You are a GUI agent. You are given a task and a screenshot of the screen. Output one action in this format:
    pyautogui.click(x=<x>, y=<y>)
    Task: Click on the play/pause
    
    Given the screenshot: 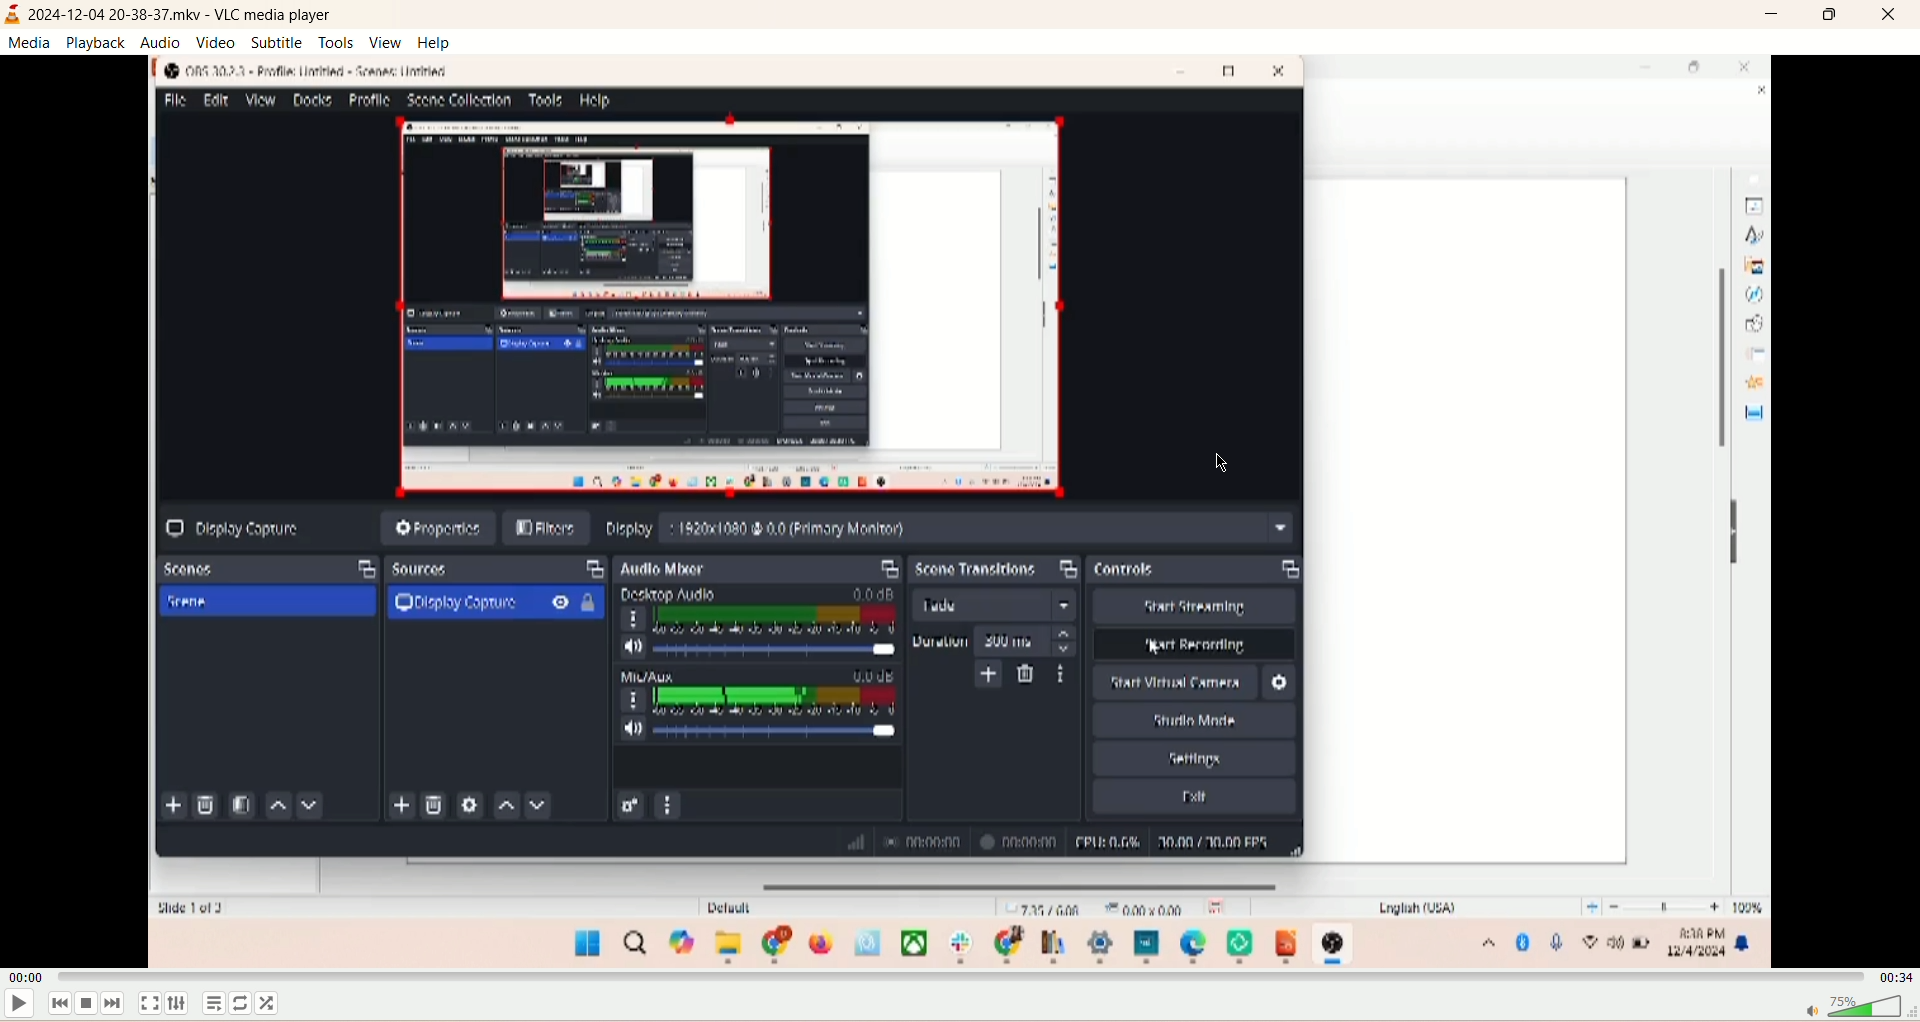 What is the action you would take?
    pyautogui.click(x=18, y=1007)
    